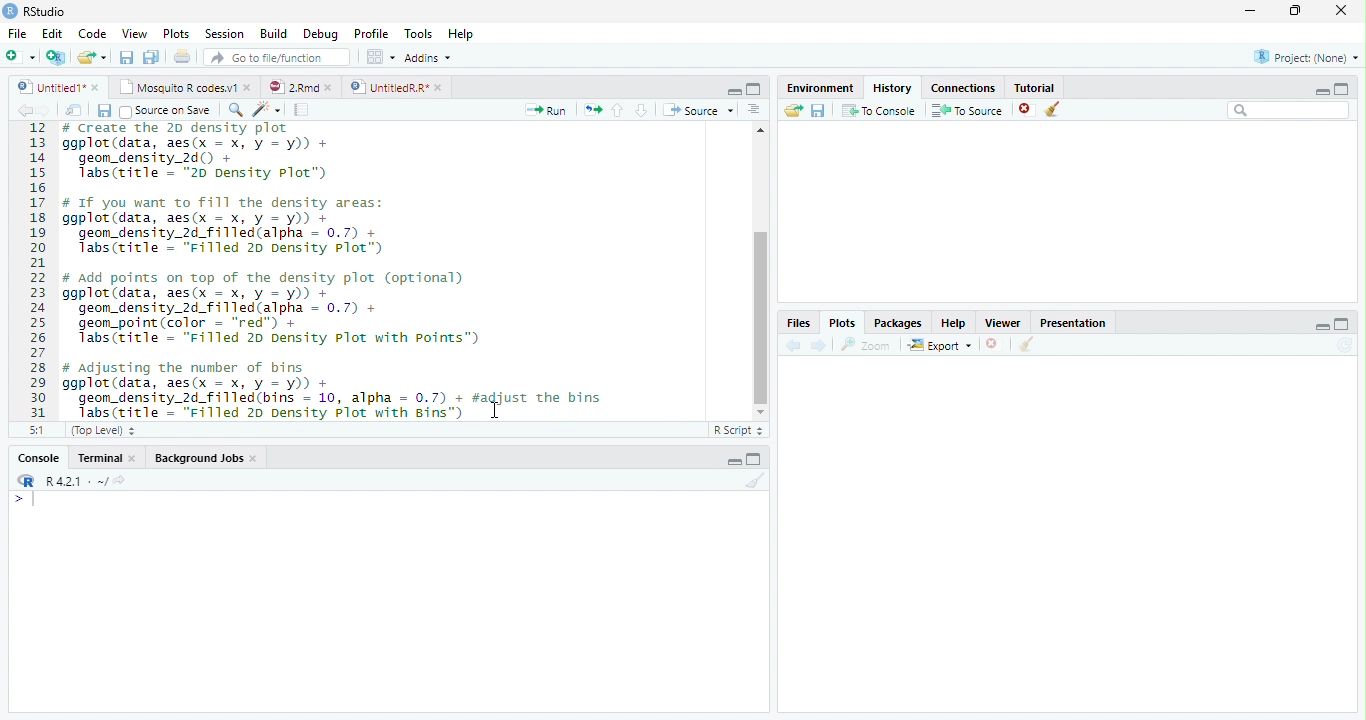  I want to click on next, so click(52, 112).